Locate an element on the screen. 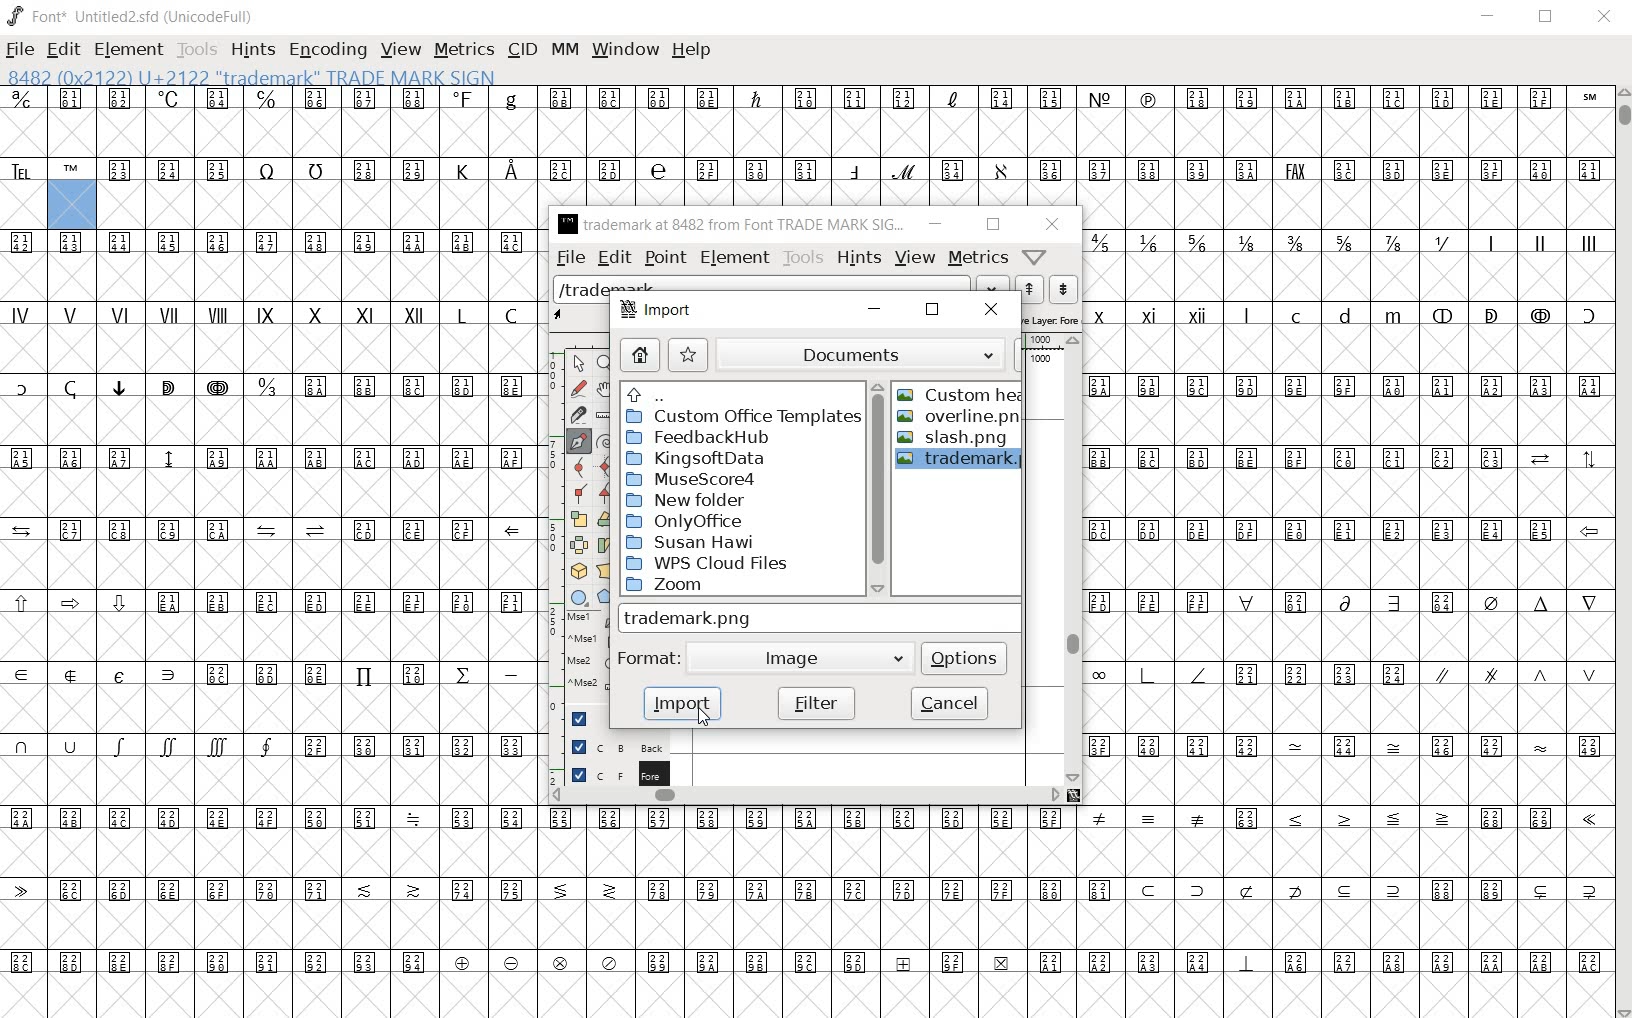  Help/Window is located at coordinates (1035, 254).